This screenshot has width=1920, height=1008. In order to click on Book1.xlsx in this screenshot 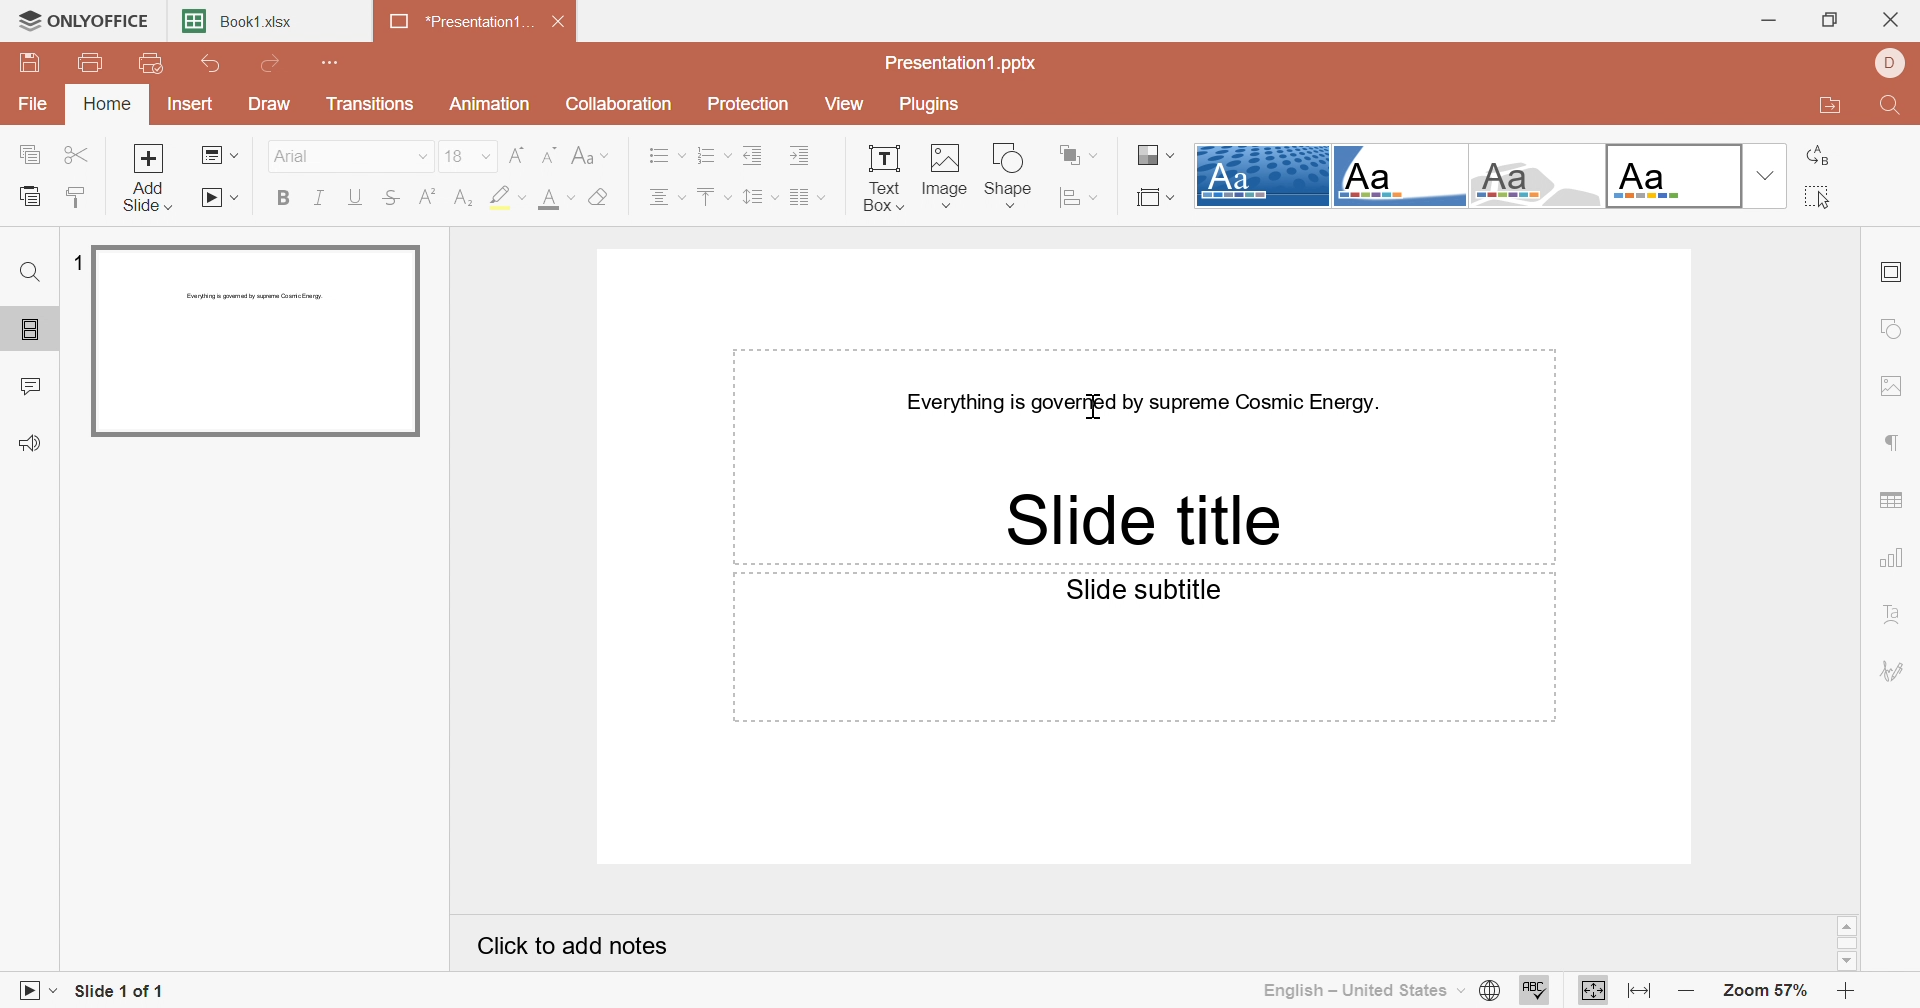, I will do `click(238, 22)`.